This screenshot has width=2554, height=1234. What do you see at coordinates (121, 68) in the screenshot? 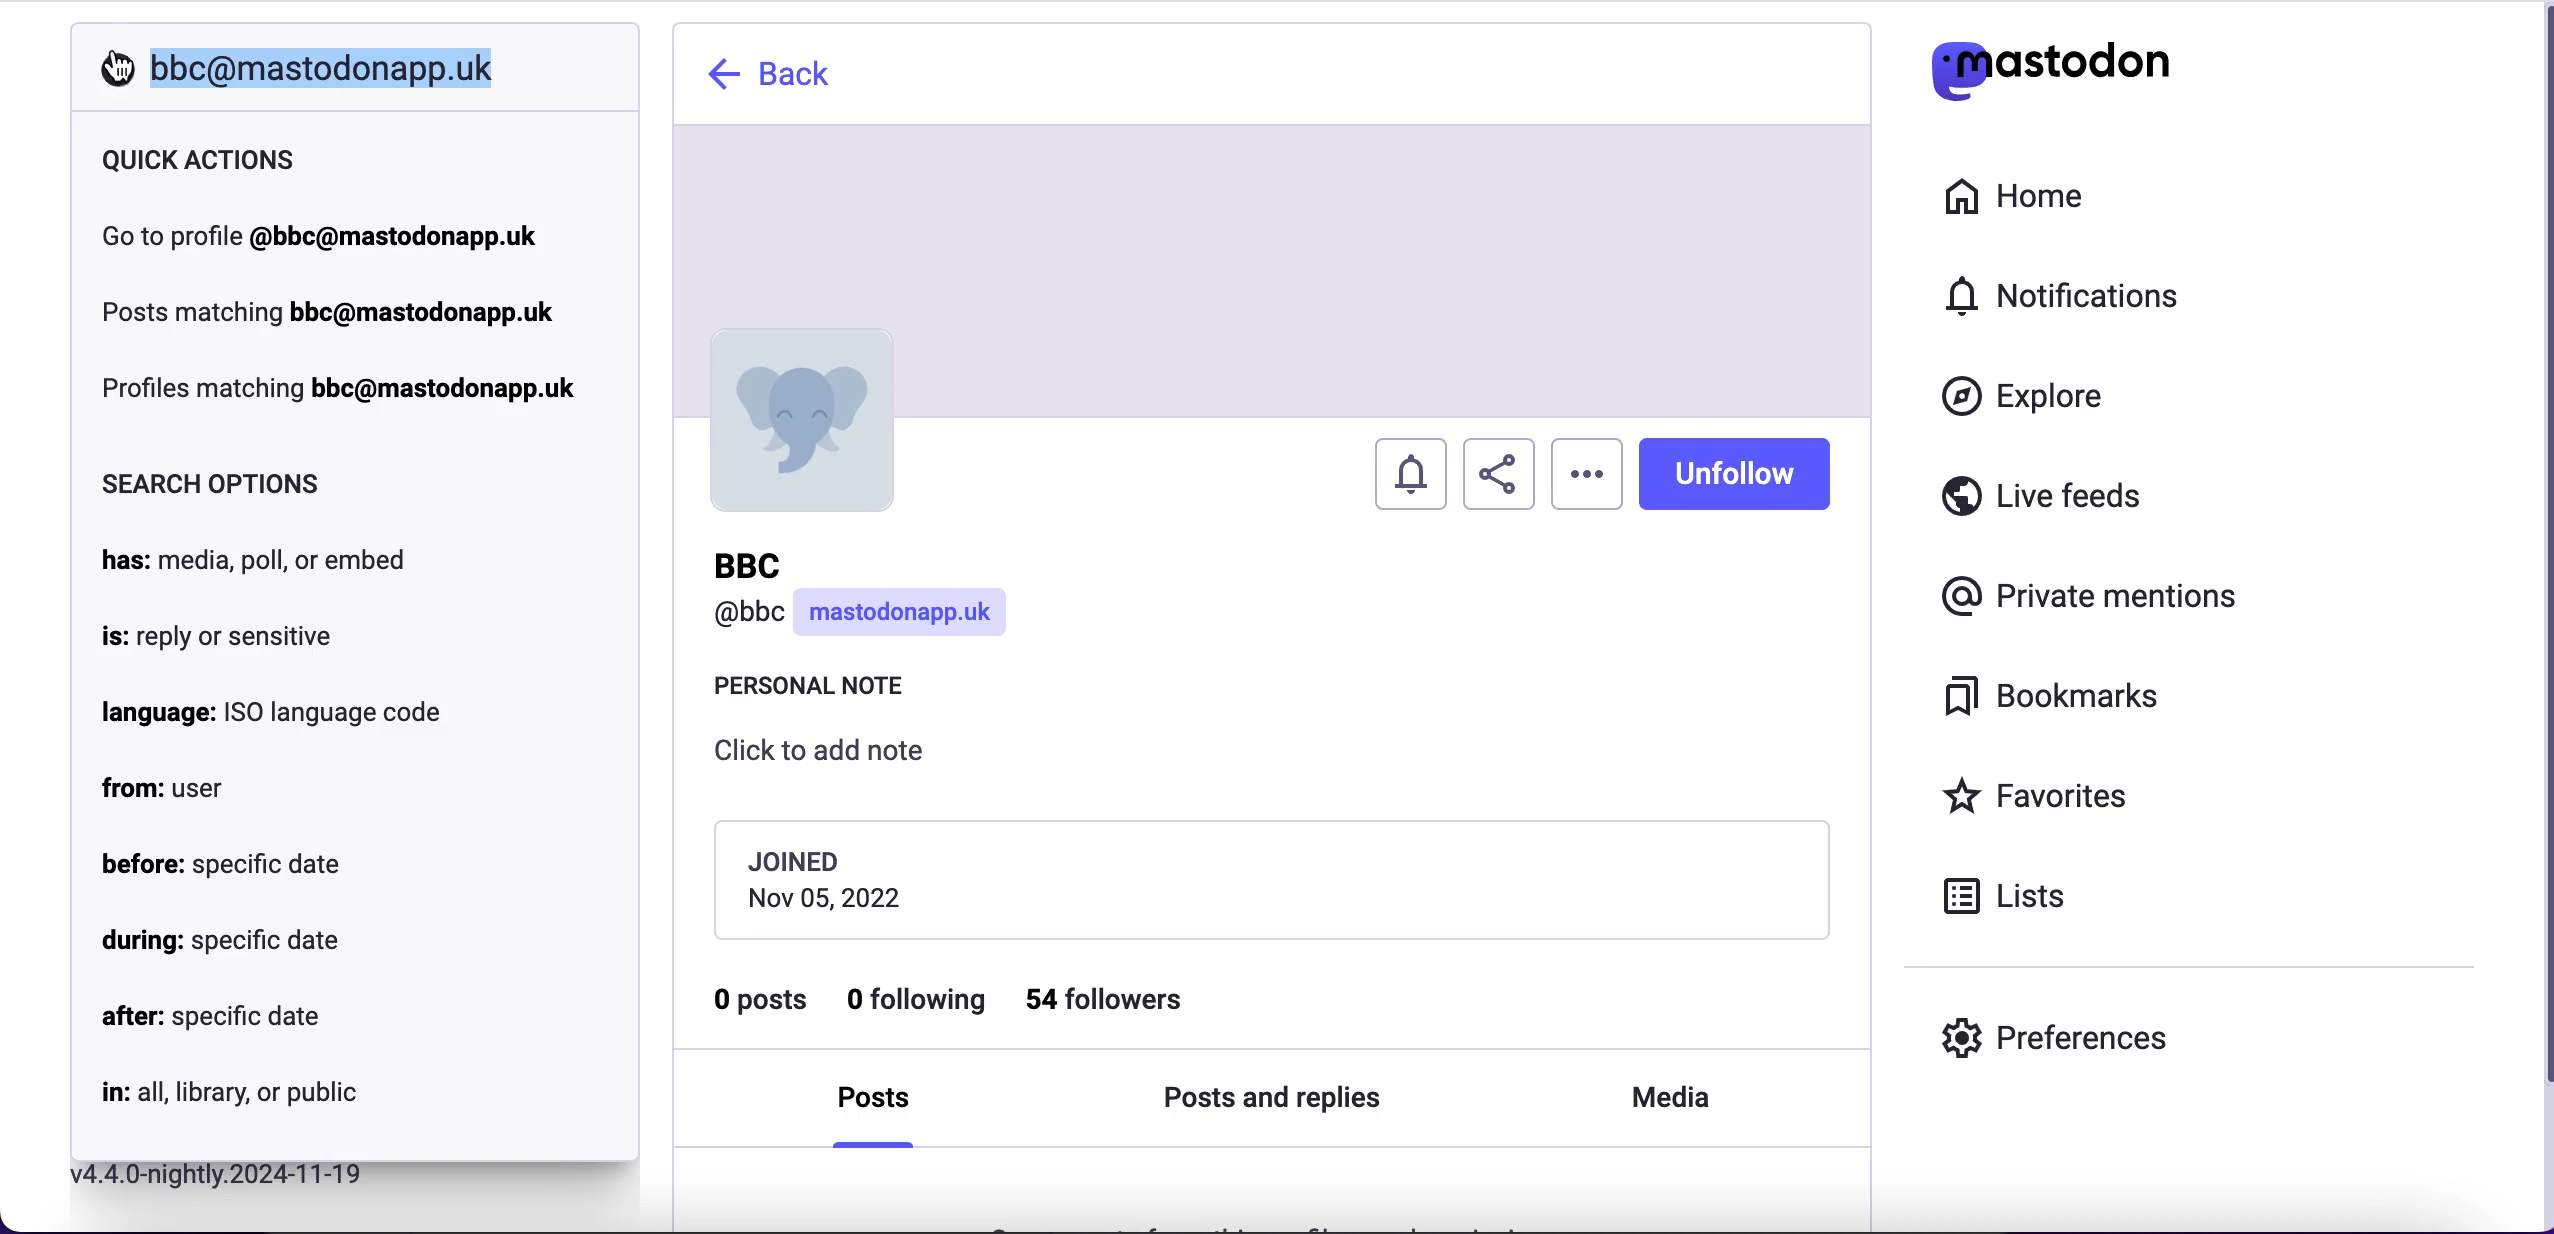
I see `cursor` at bounding box center [121, 68].